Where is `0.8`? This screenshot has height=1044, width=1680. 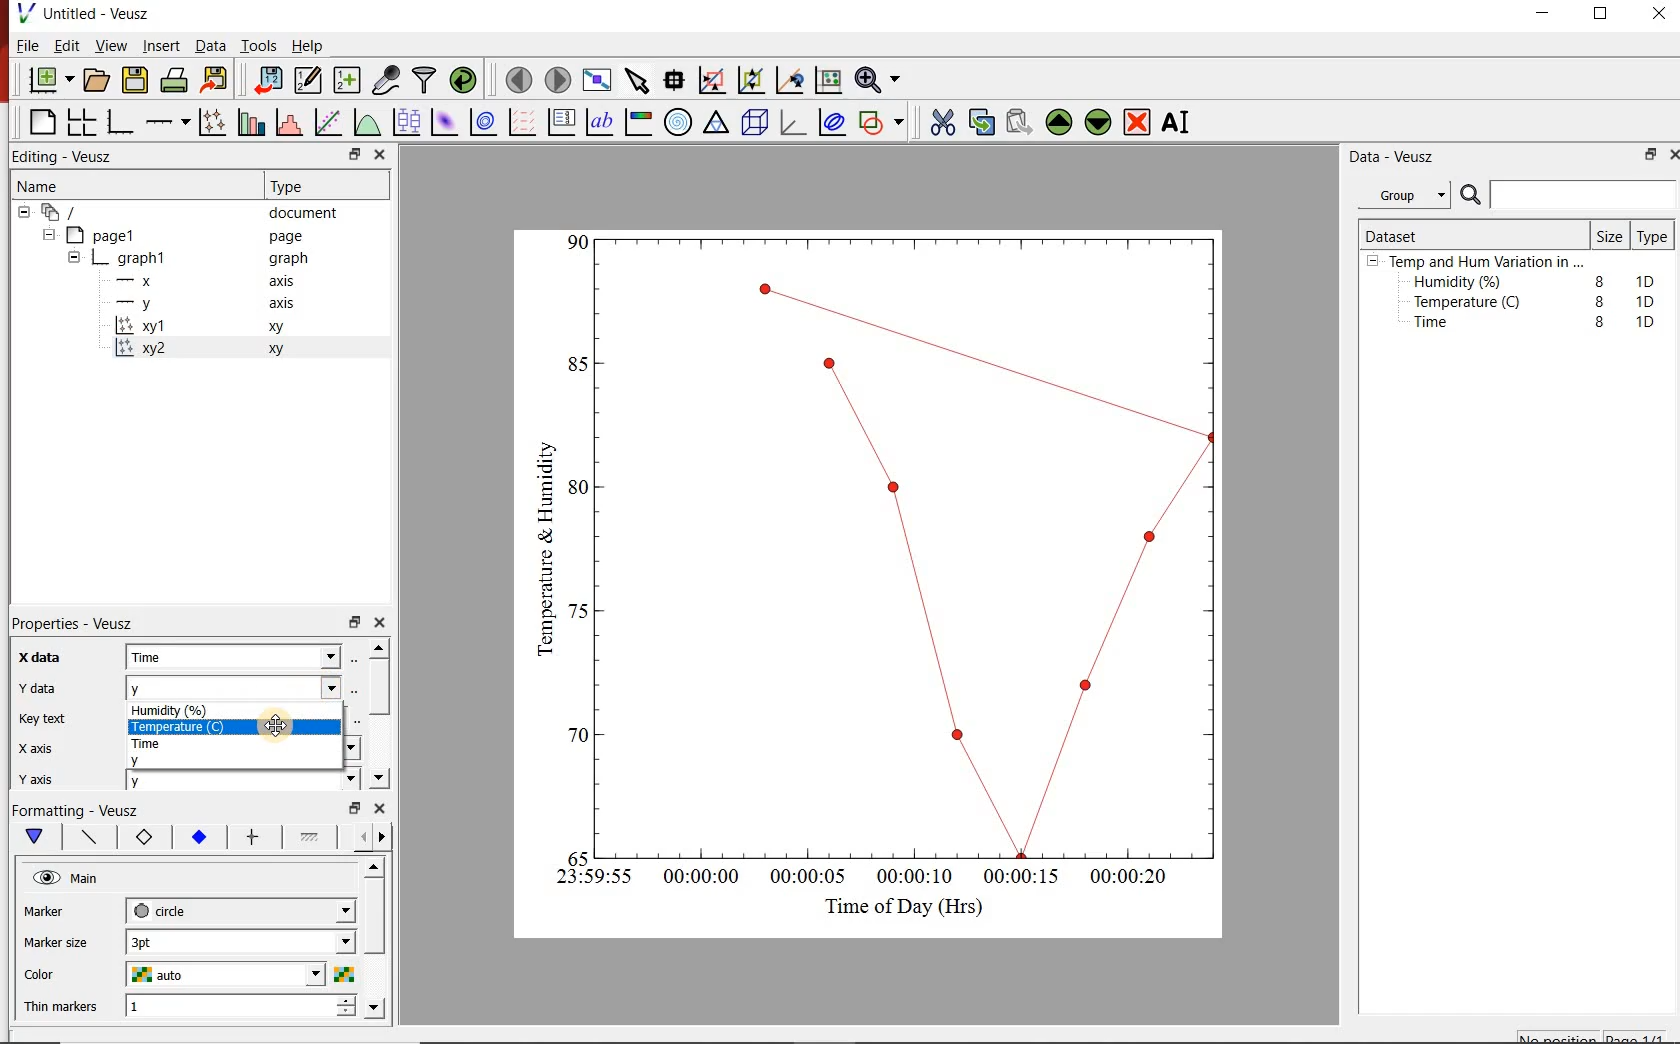
0.8 is located at coordinates (576, 363).